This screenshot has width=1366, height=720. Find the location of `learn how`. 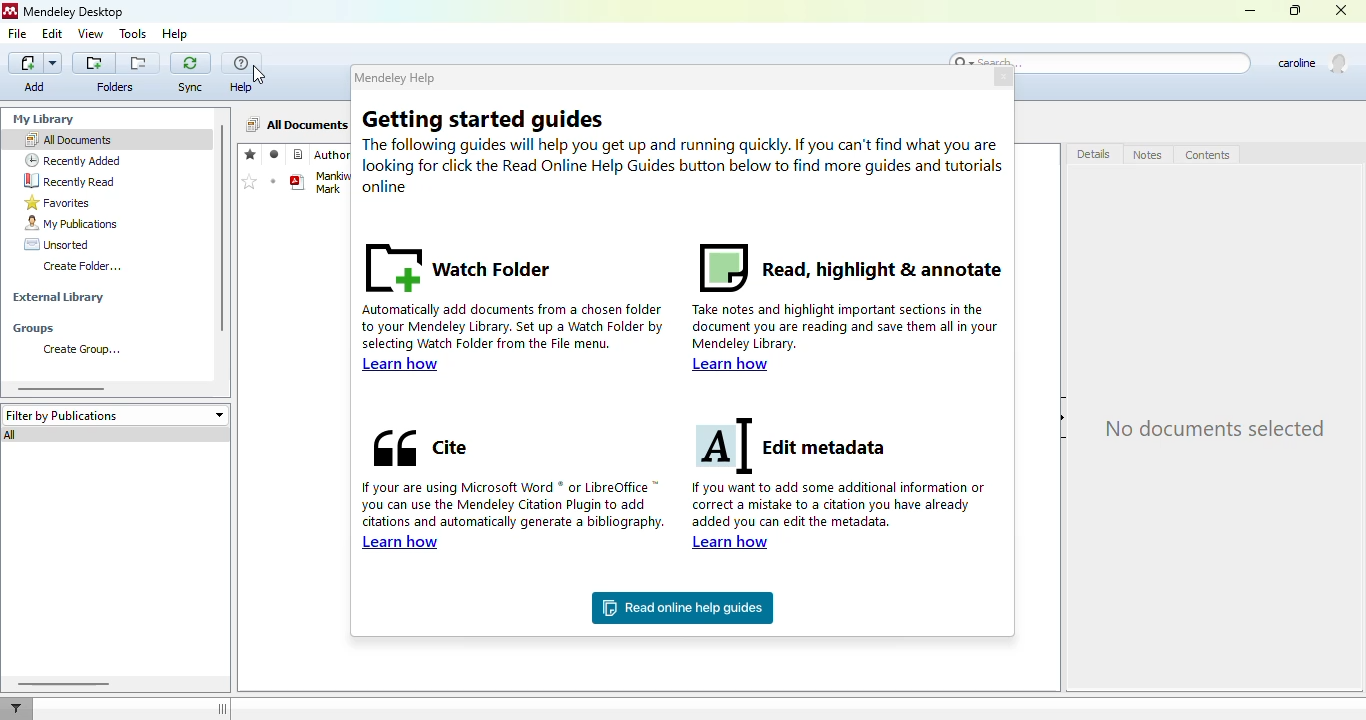

learn how is located at coordinates (731, 543).